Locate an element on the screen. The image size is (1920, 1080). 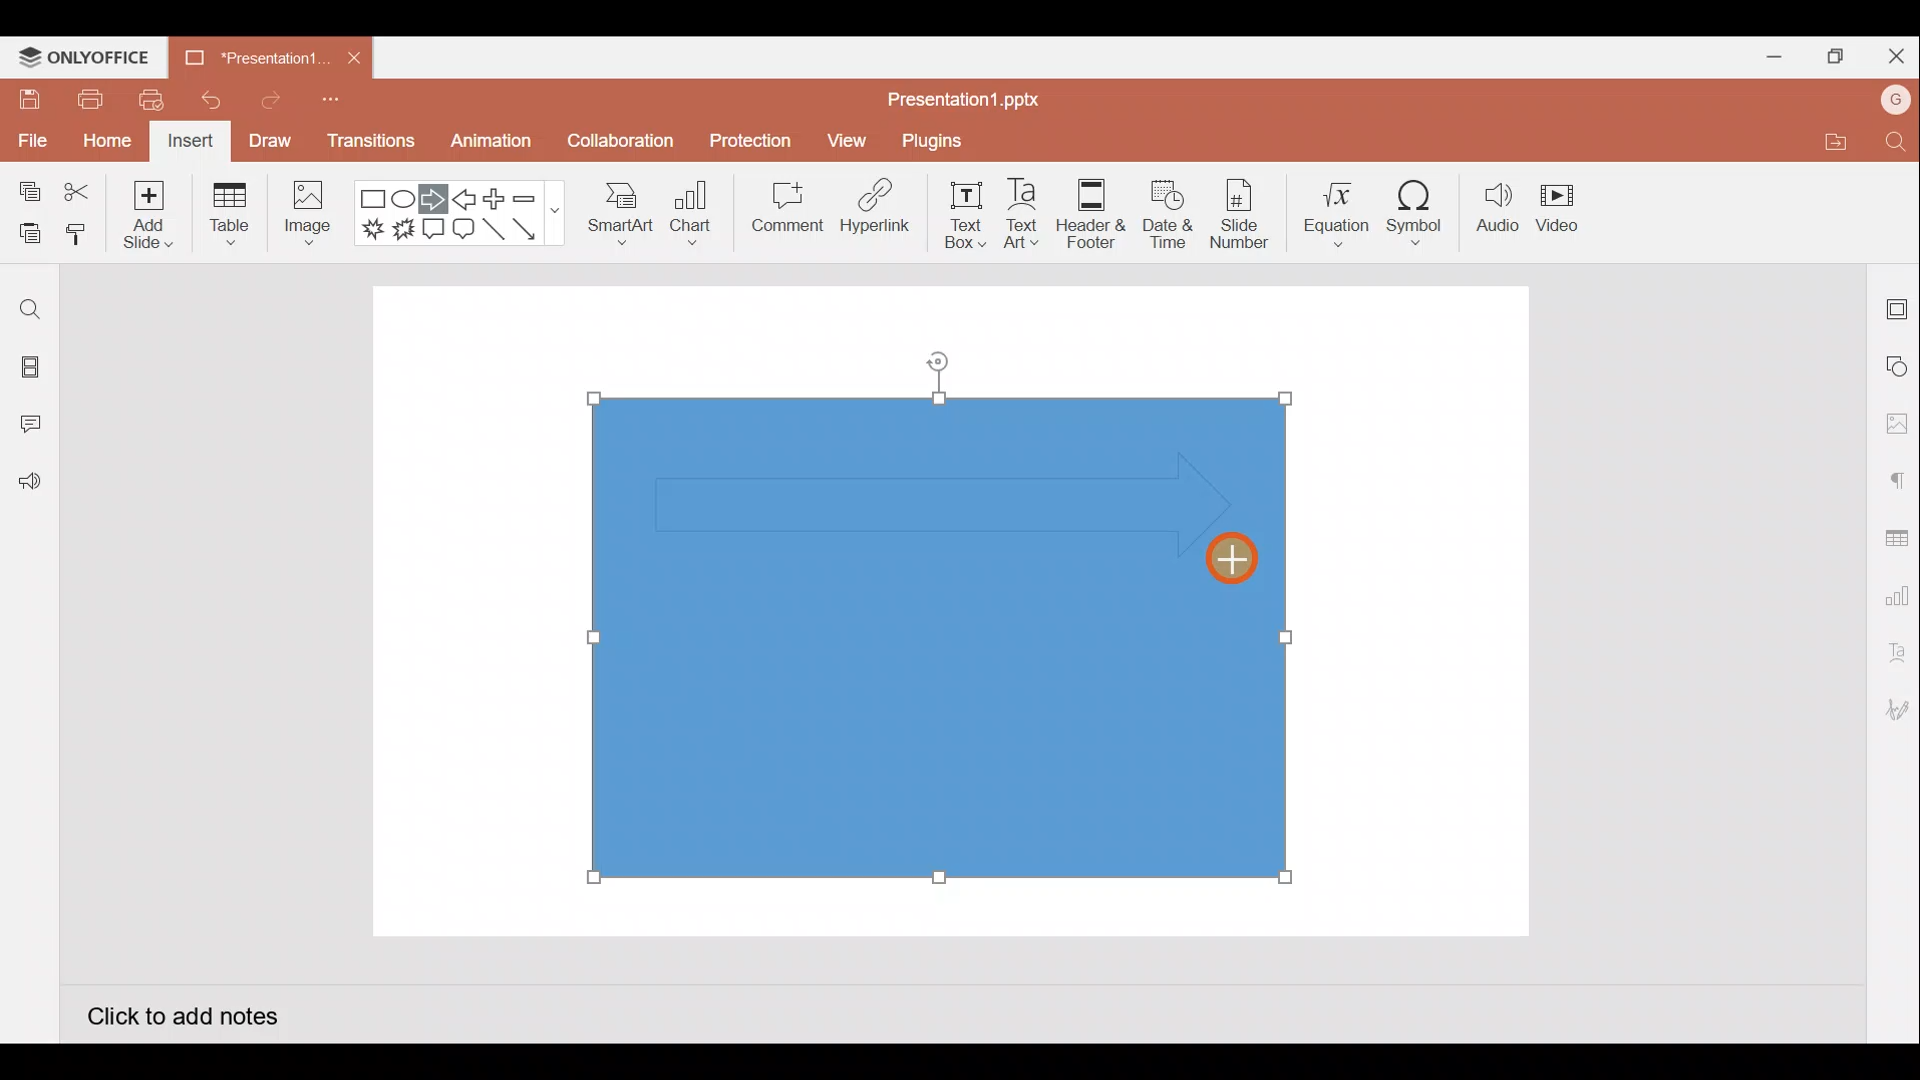
Feedback and Support is located at coordinates (29, 487).